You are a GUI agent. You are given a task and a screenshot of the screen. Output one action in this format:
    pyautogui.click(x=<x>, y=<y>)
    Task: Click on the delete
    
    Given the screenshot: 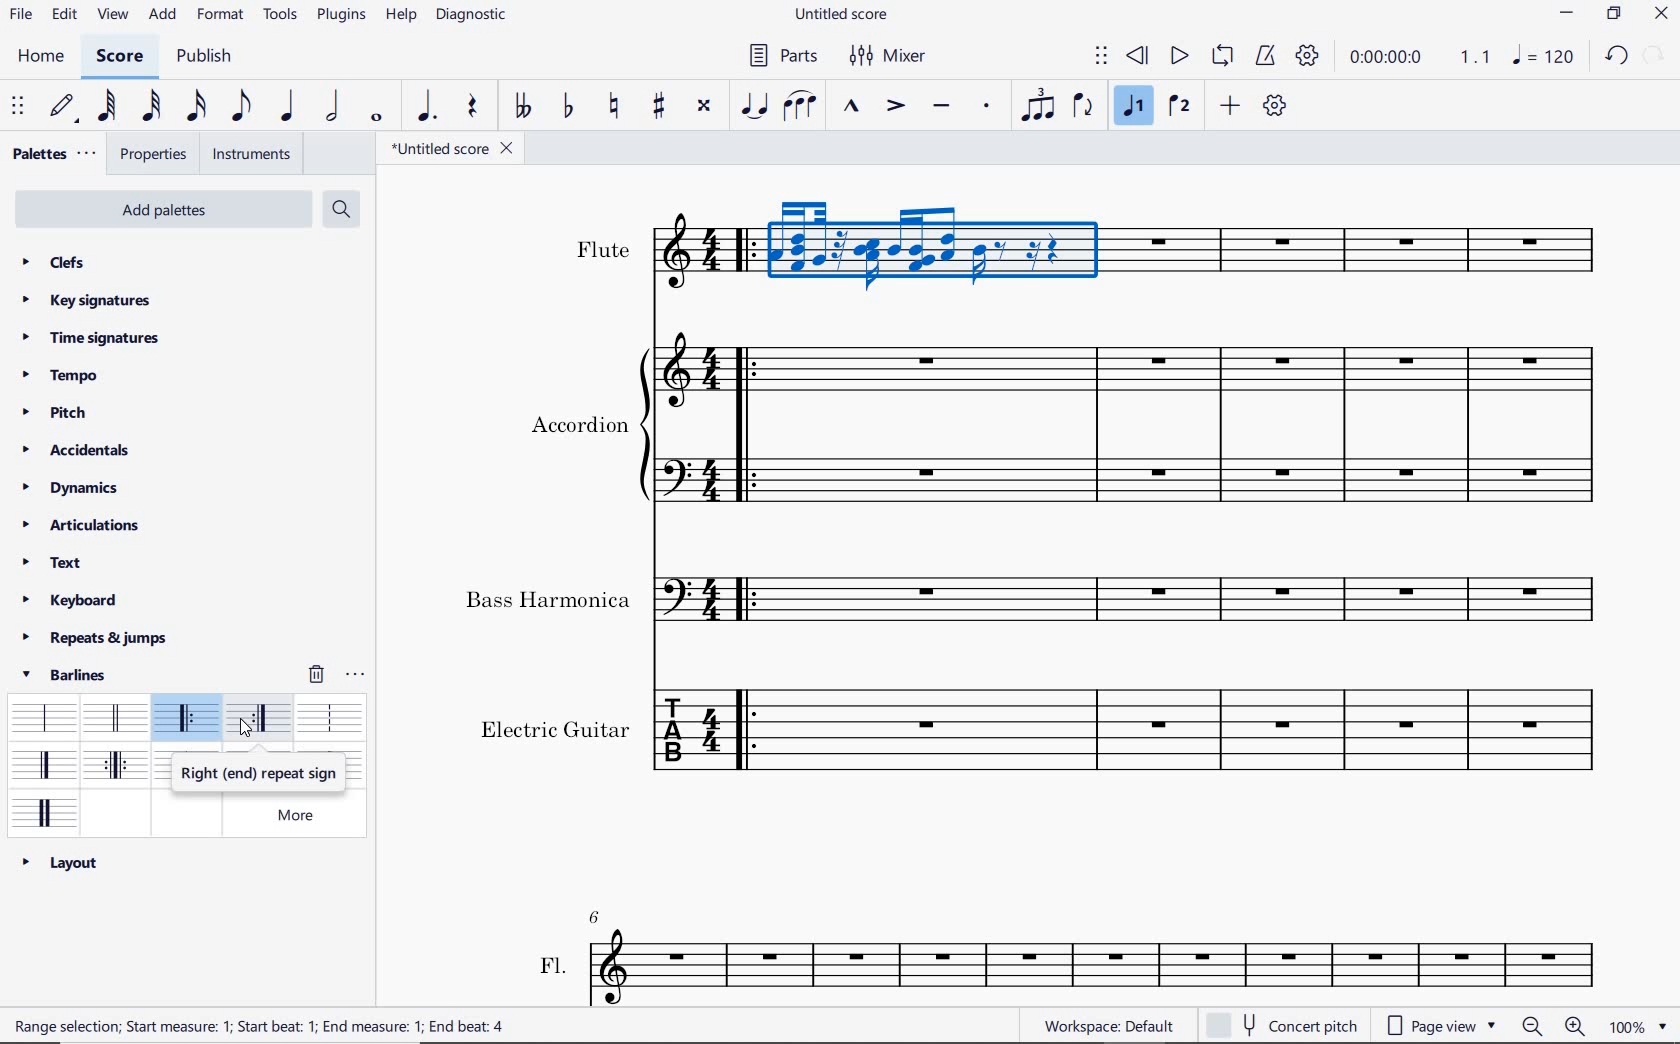 What is the action you would take?
    pyautogui.click(x=317, y=673)
    